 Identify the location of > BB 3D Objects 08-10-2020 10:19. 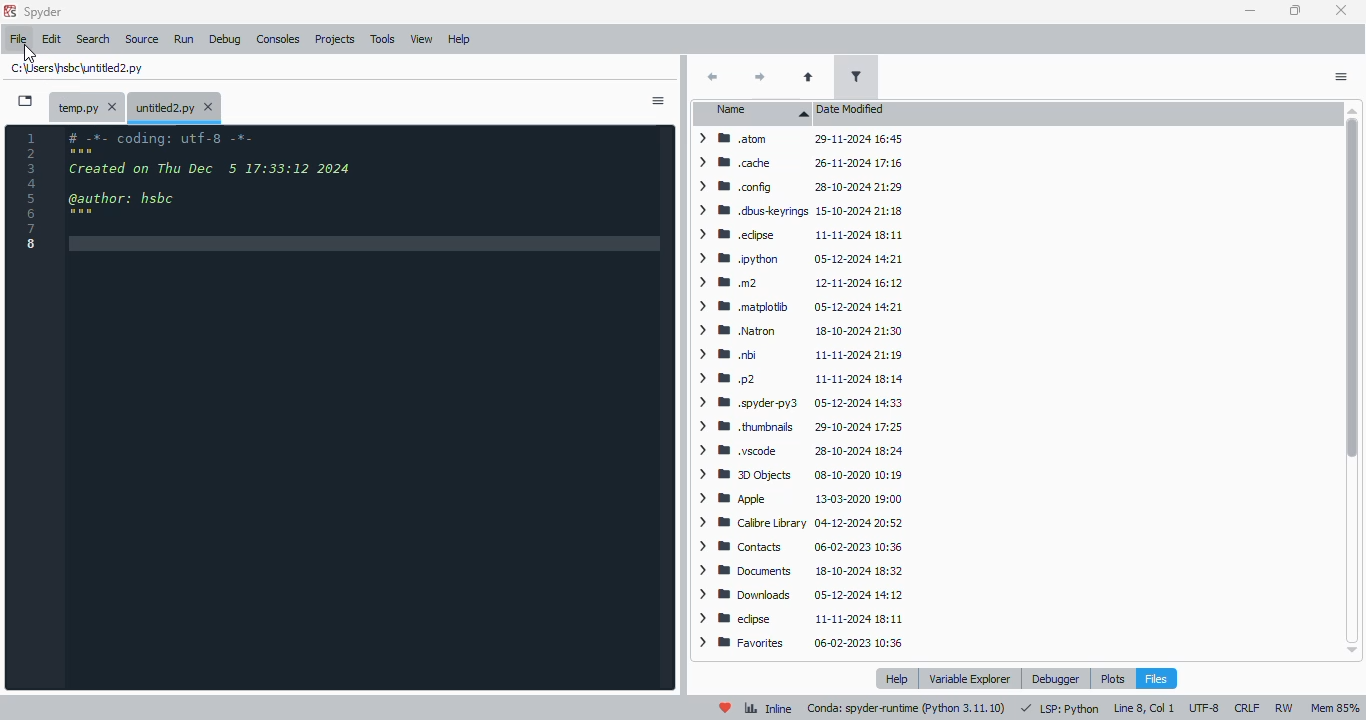
(796, 473).